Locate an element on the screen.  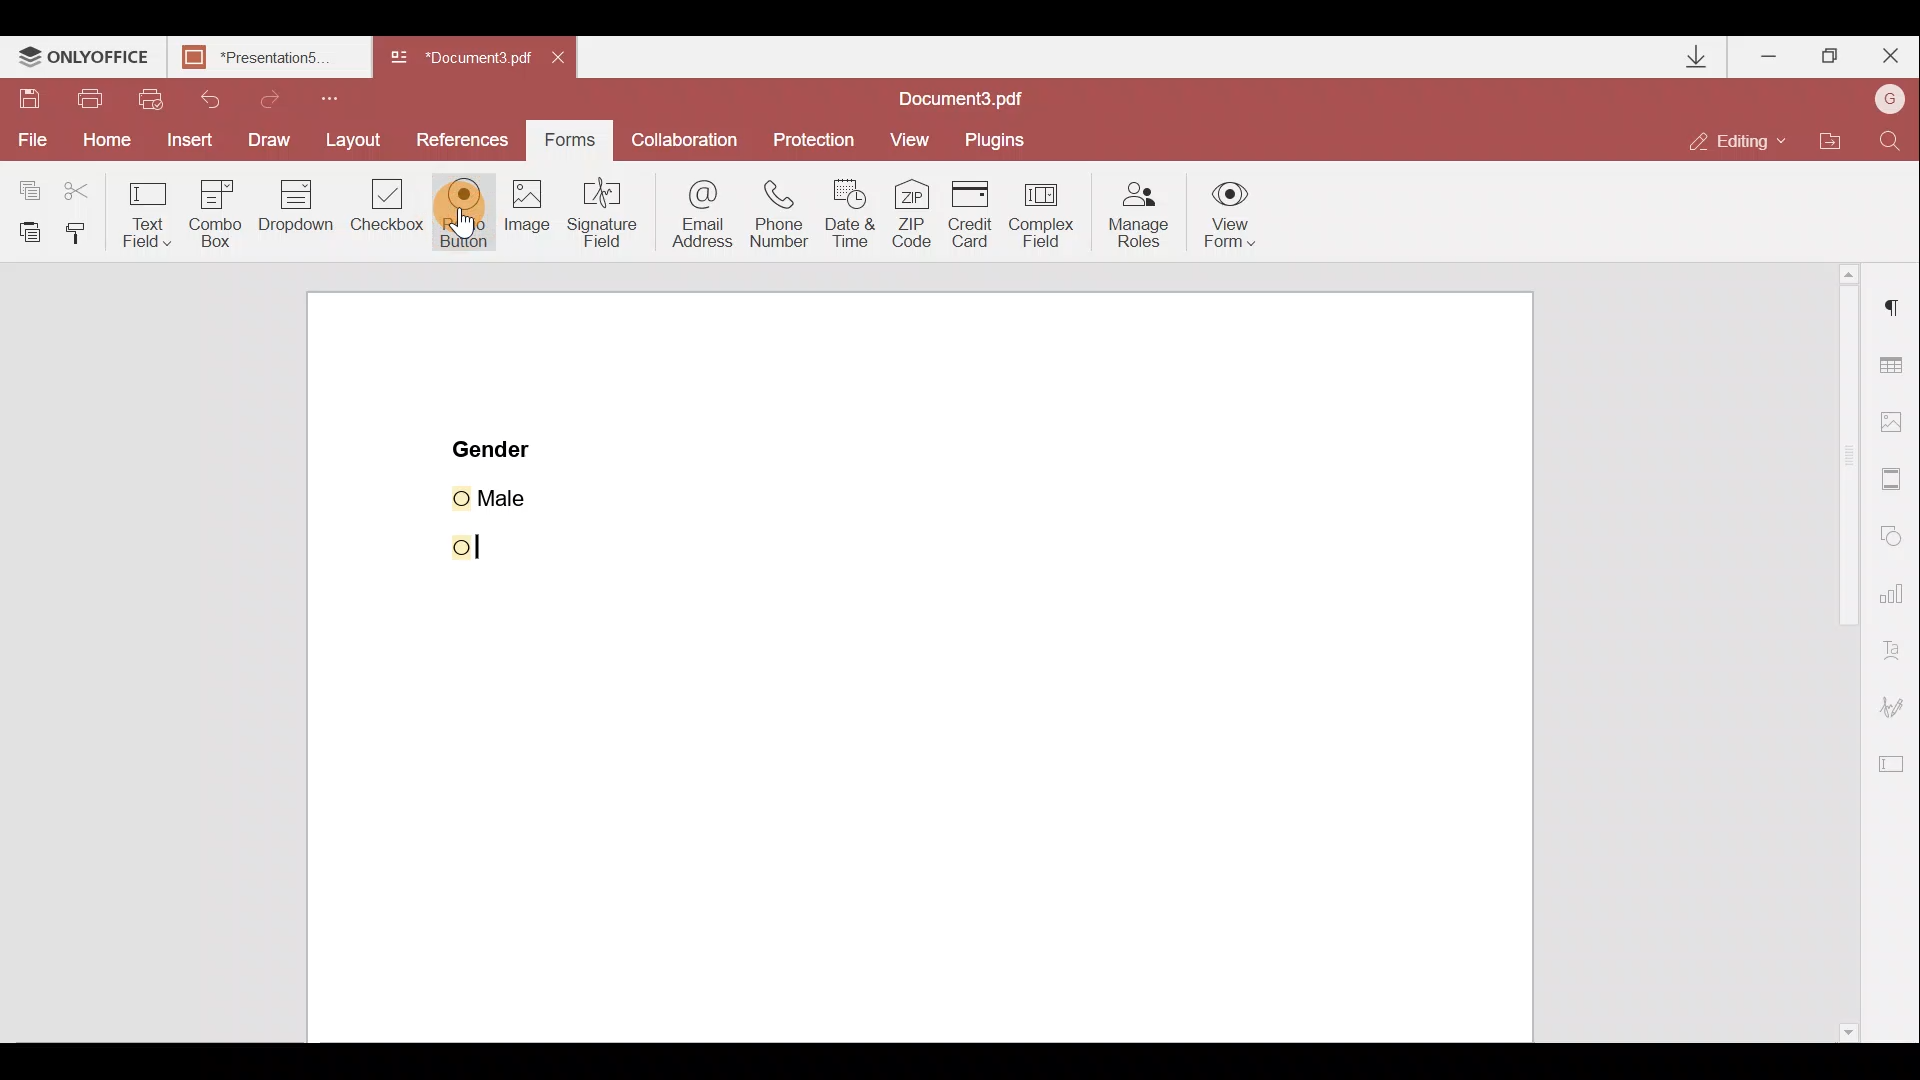
ONLYOFFICE is located at coordinates (83, 59).